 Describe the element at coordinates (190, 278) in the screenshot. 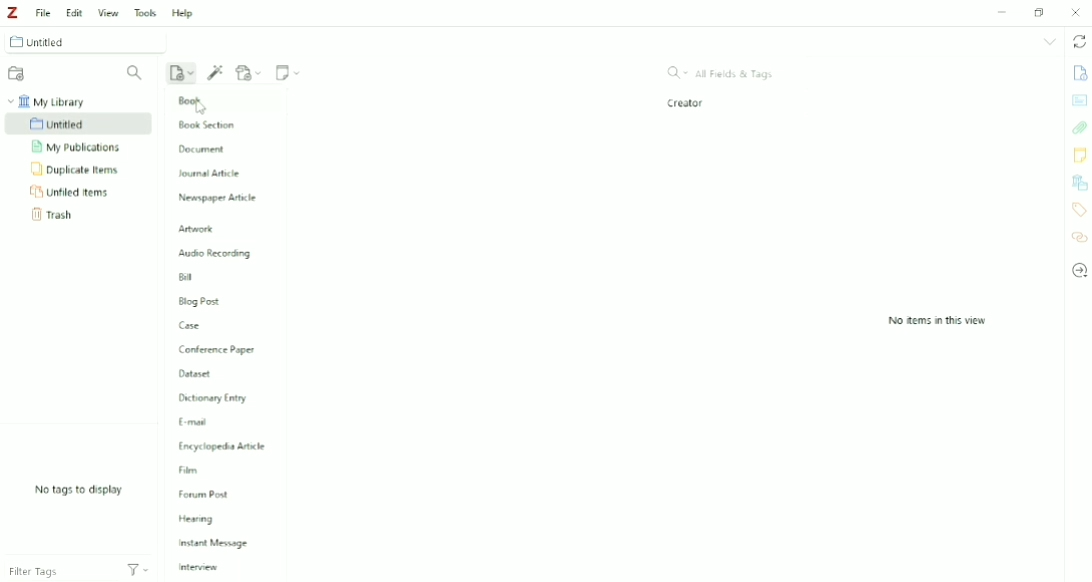

I see `Bill` at that location.